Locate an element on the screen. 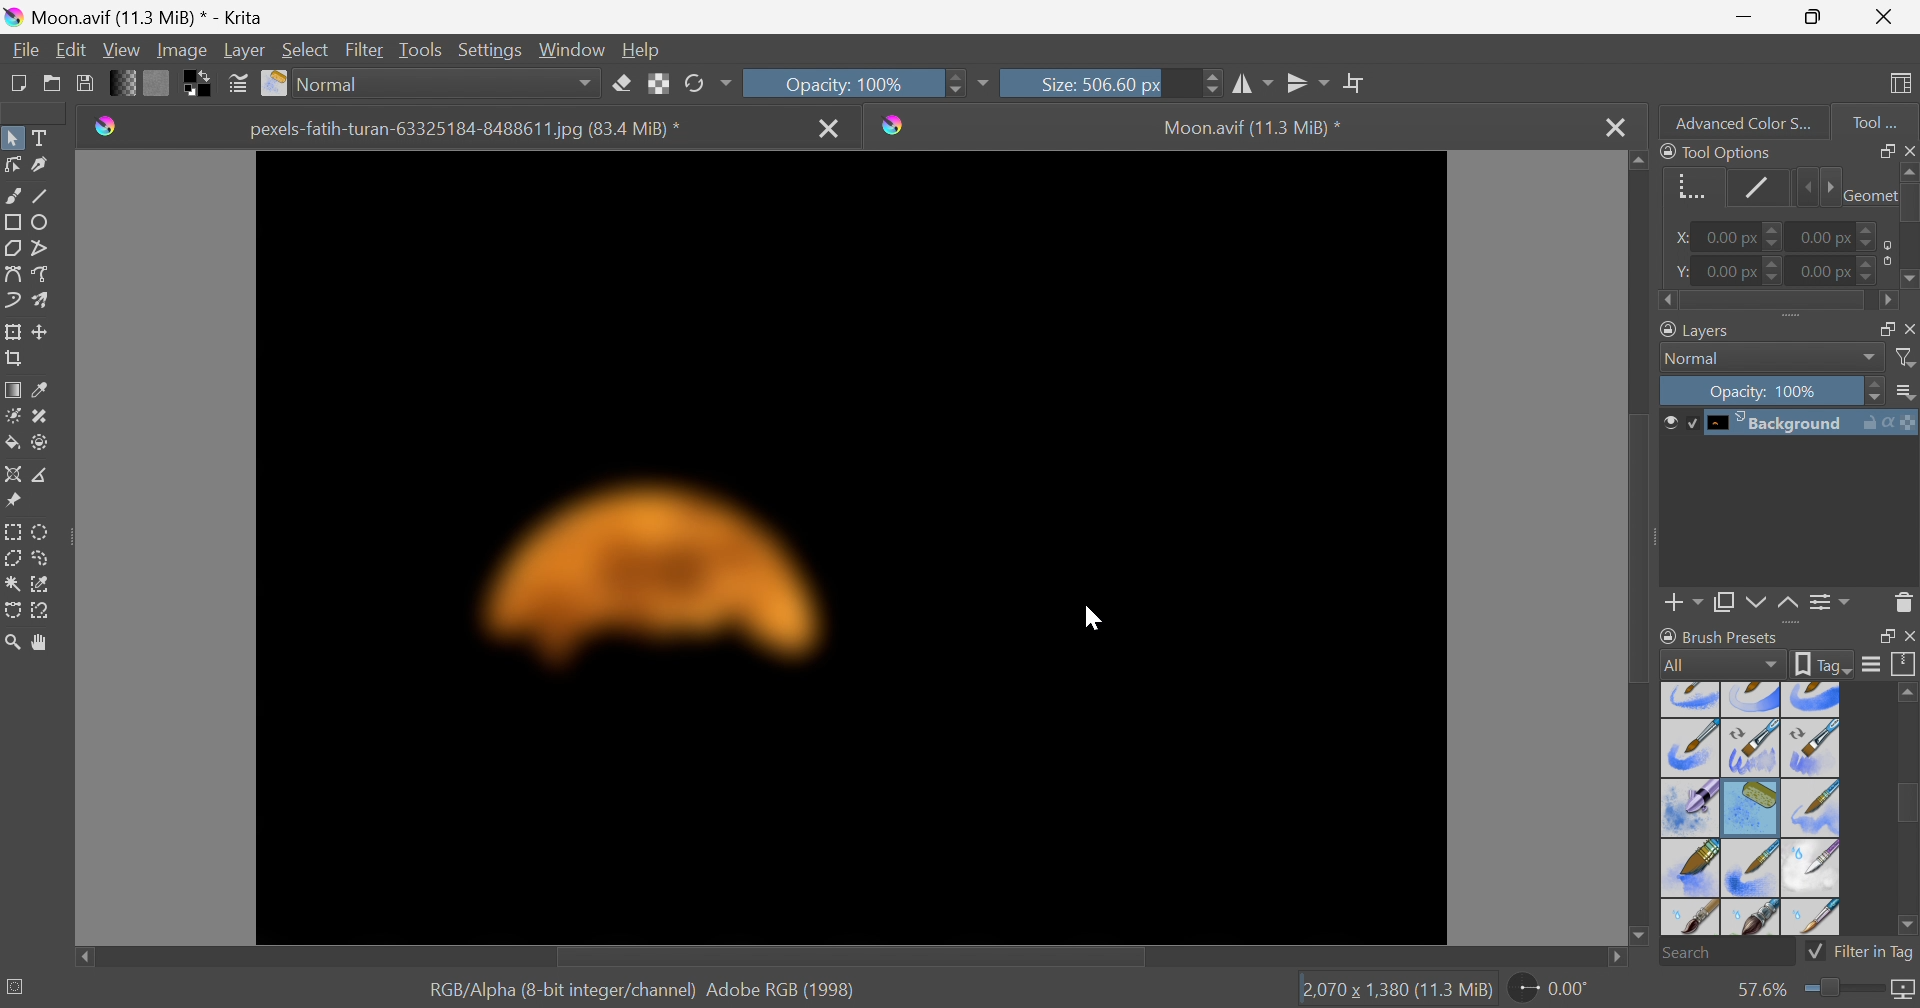 Image resolution: width=1920 pixels, height=1008 pixels. Scroll left is located at coordinates (1669, 301).